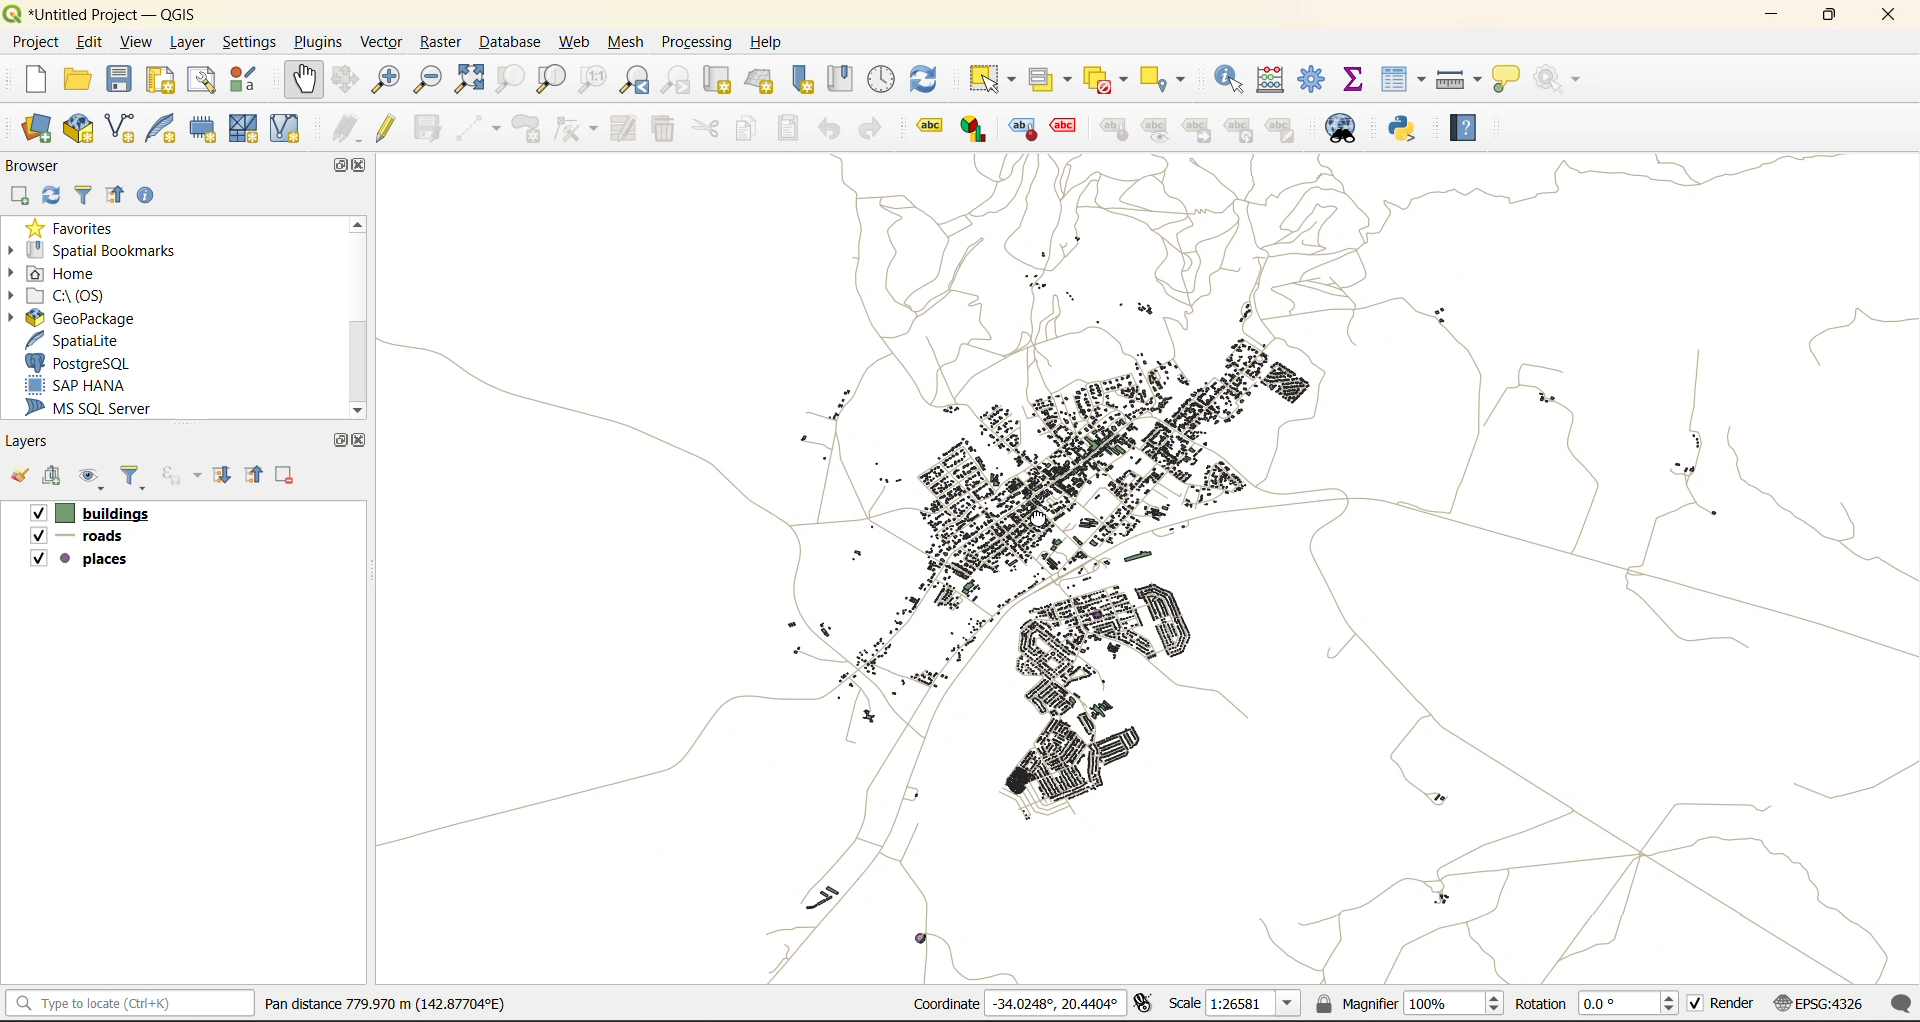  Describe the element at coordinates (622, 129) in the screenshot. I see `modify` at that location.